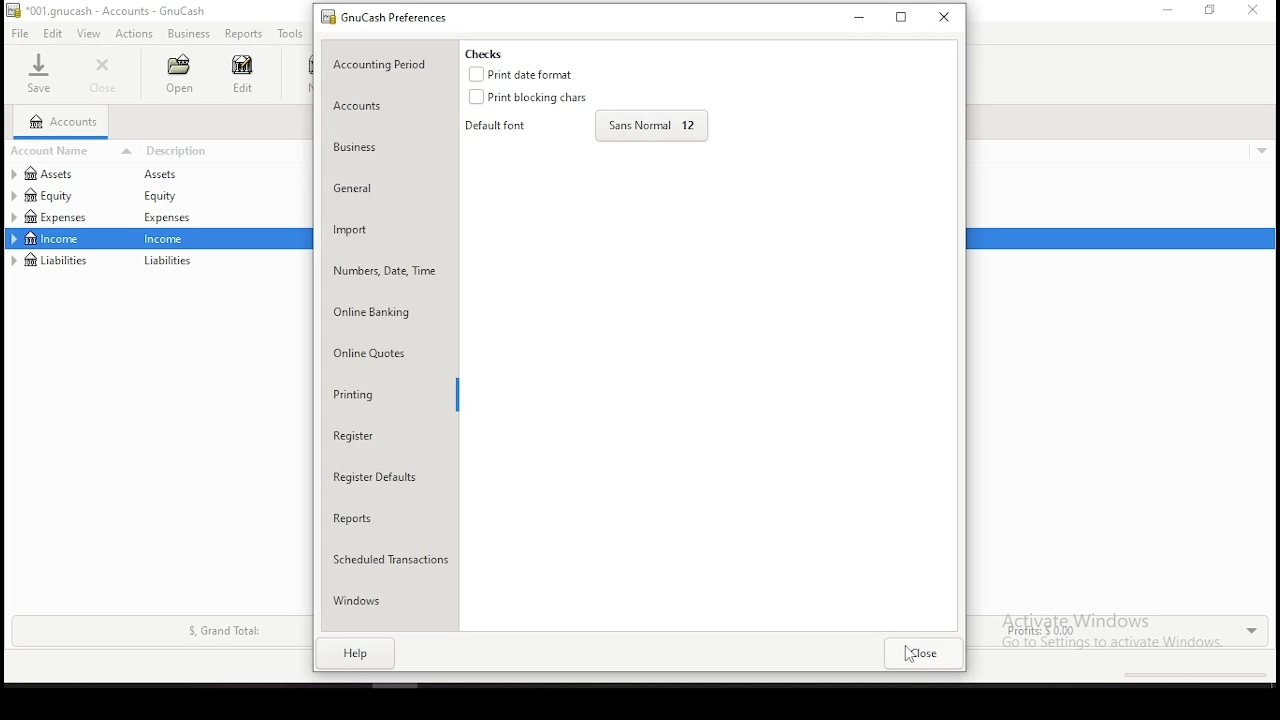  Describe the element at coordinates (291, 33) in the screenshot. I see `tools` at that location.